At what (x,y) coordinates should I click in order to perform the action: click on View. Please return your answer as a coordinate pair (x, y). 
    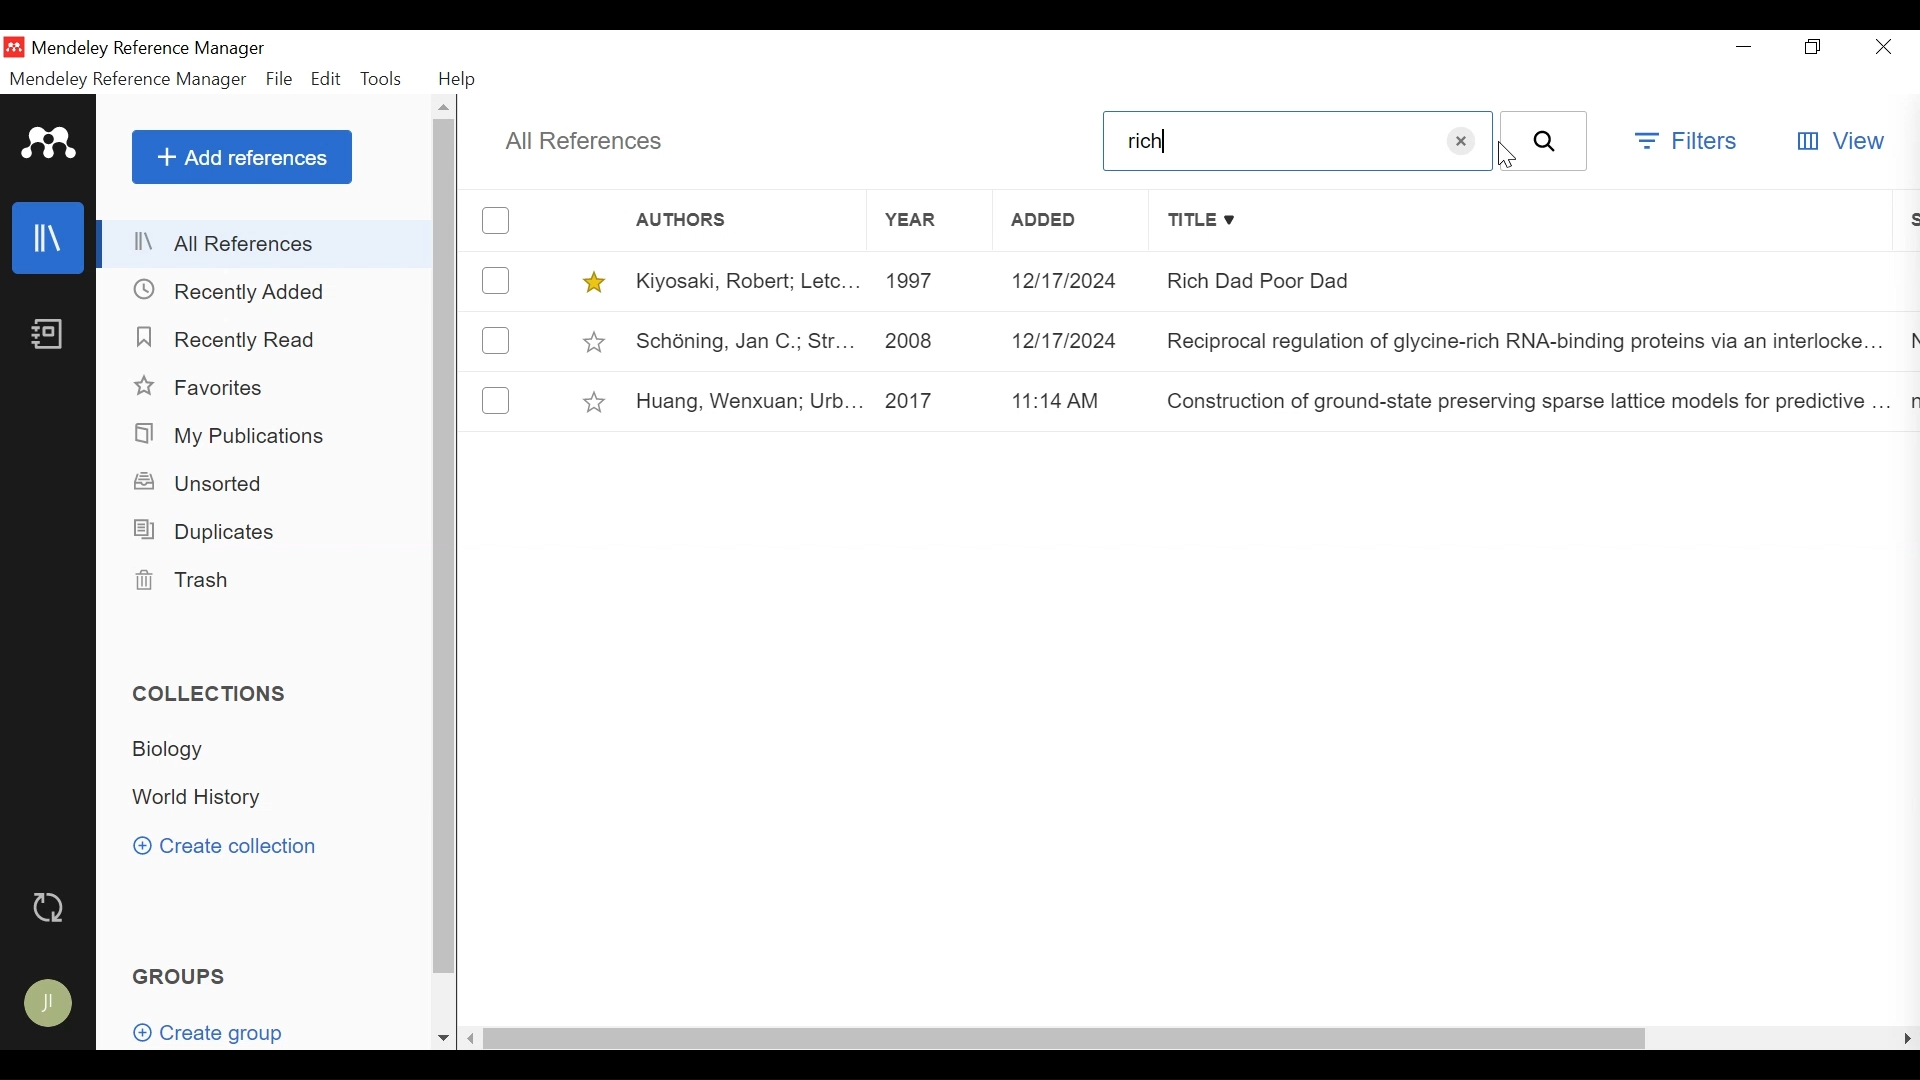
    Looking at the image, I should click on (1841, 141).